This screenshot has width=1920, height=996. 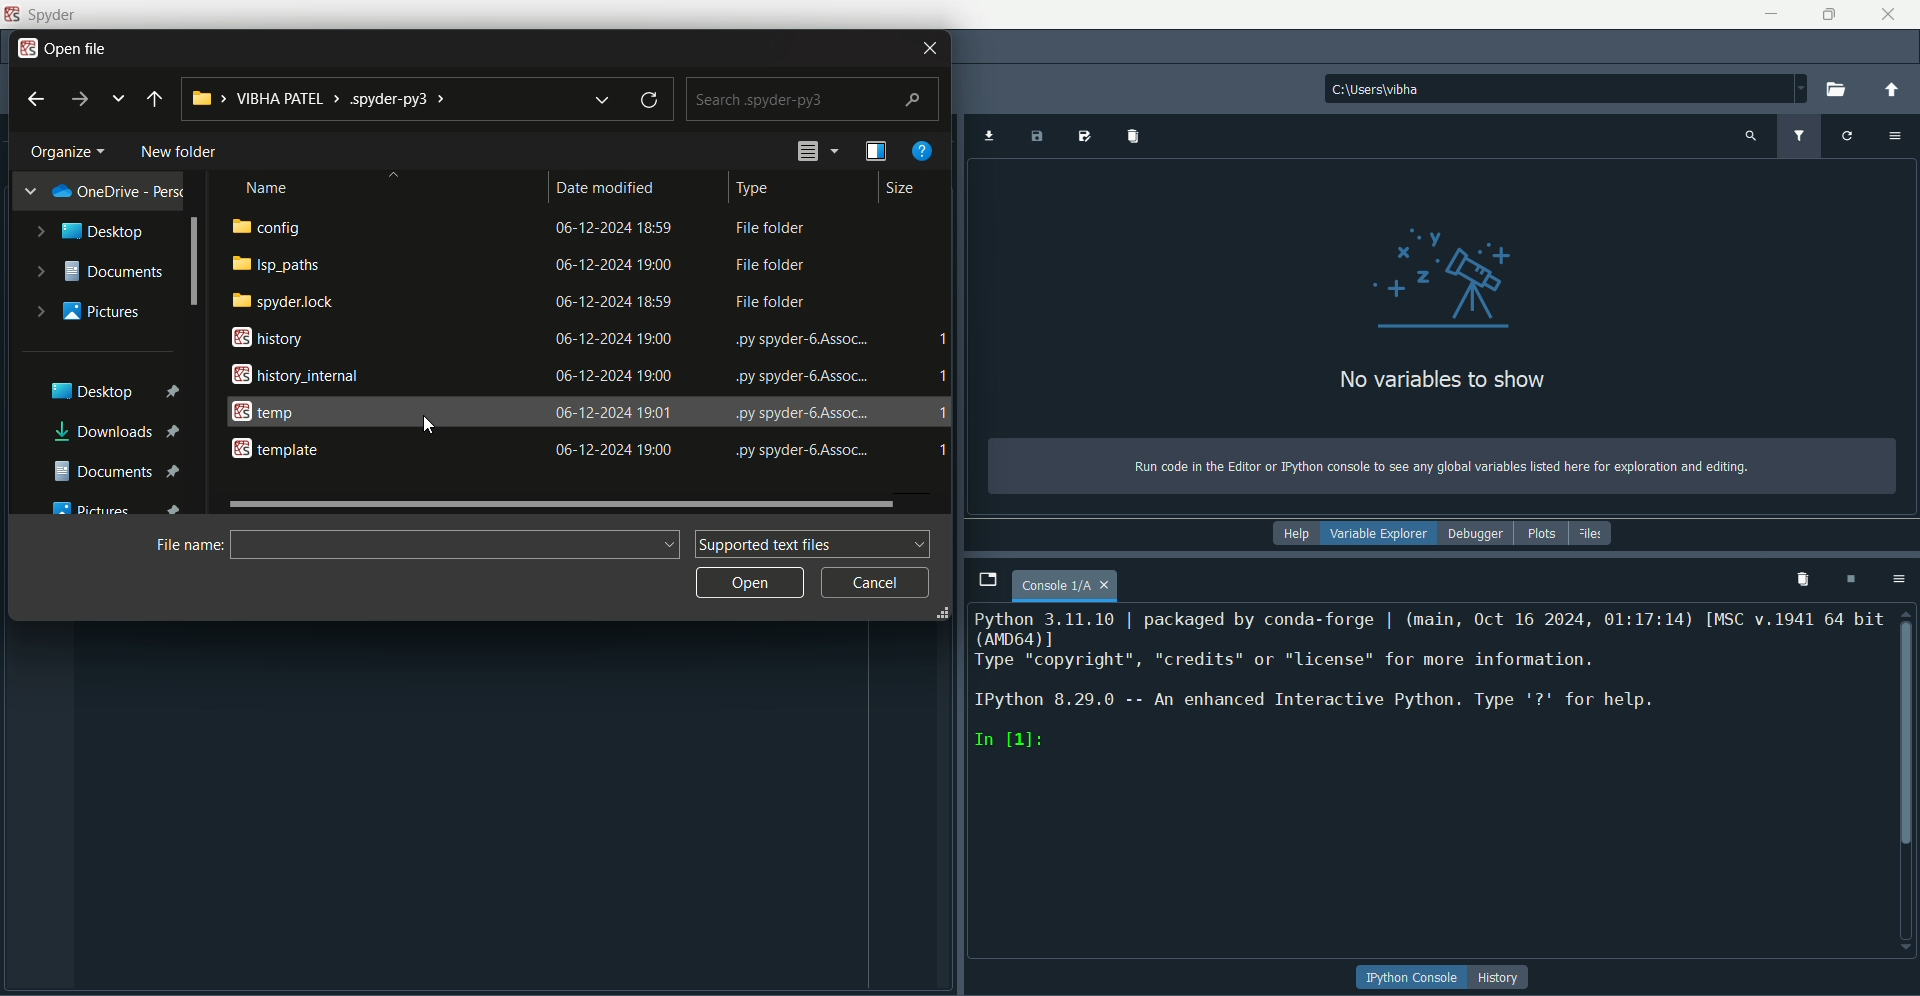 What do you see at coordinates (1541, 535) in the screenshot?
I see `plots` at bounding box center [1541, 535].